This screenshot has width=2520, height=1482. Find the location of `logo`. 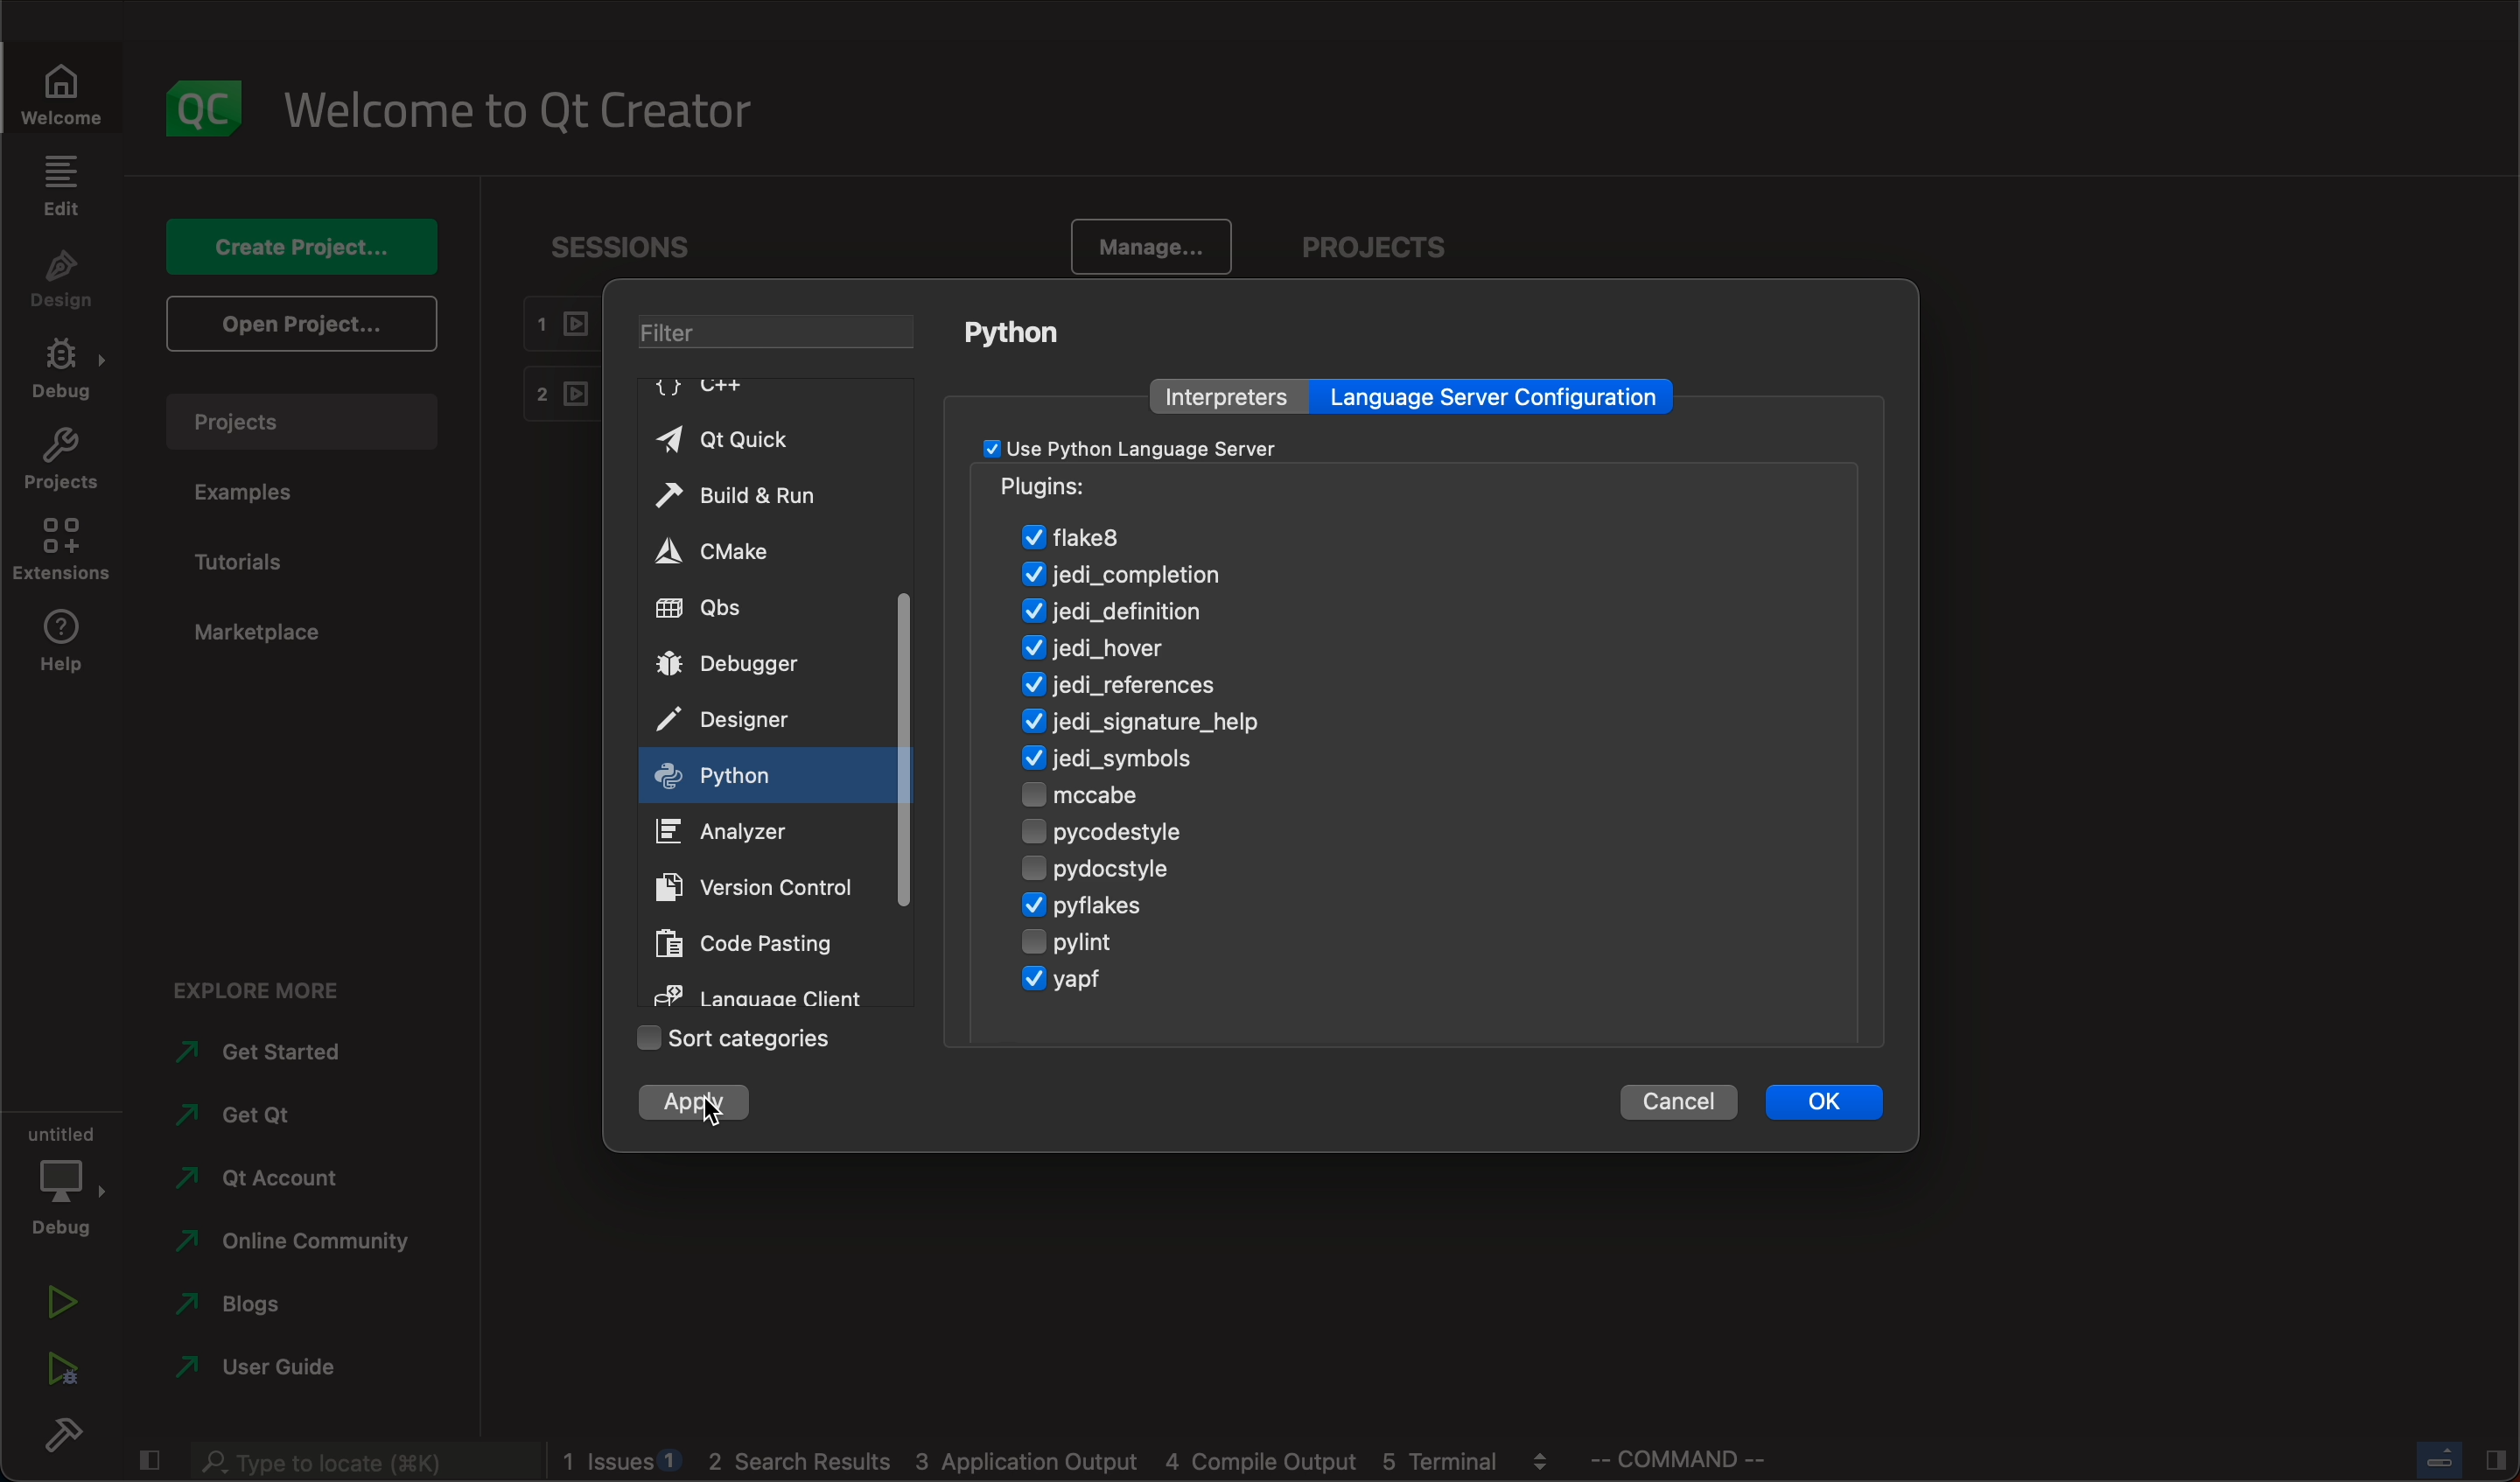

logo is located at coordinates (196, 110).